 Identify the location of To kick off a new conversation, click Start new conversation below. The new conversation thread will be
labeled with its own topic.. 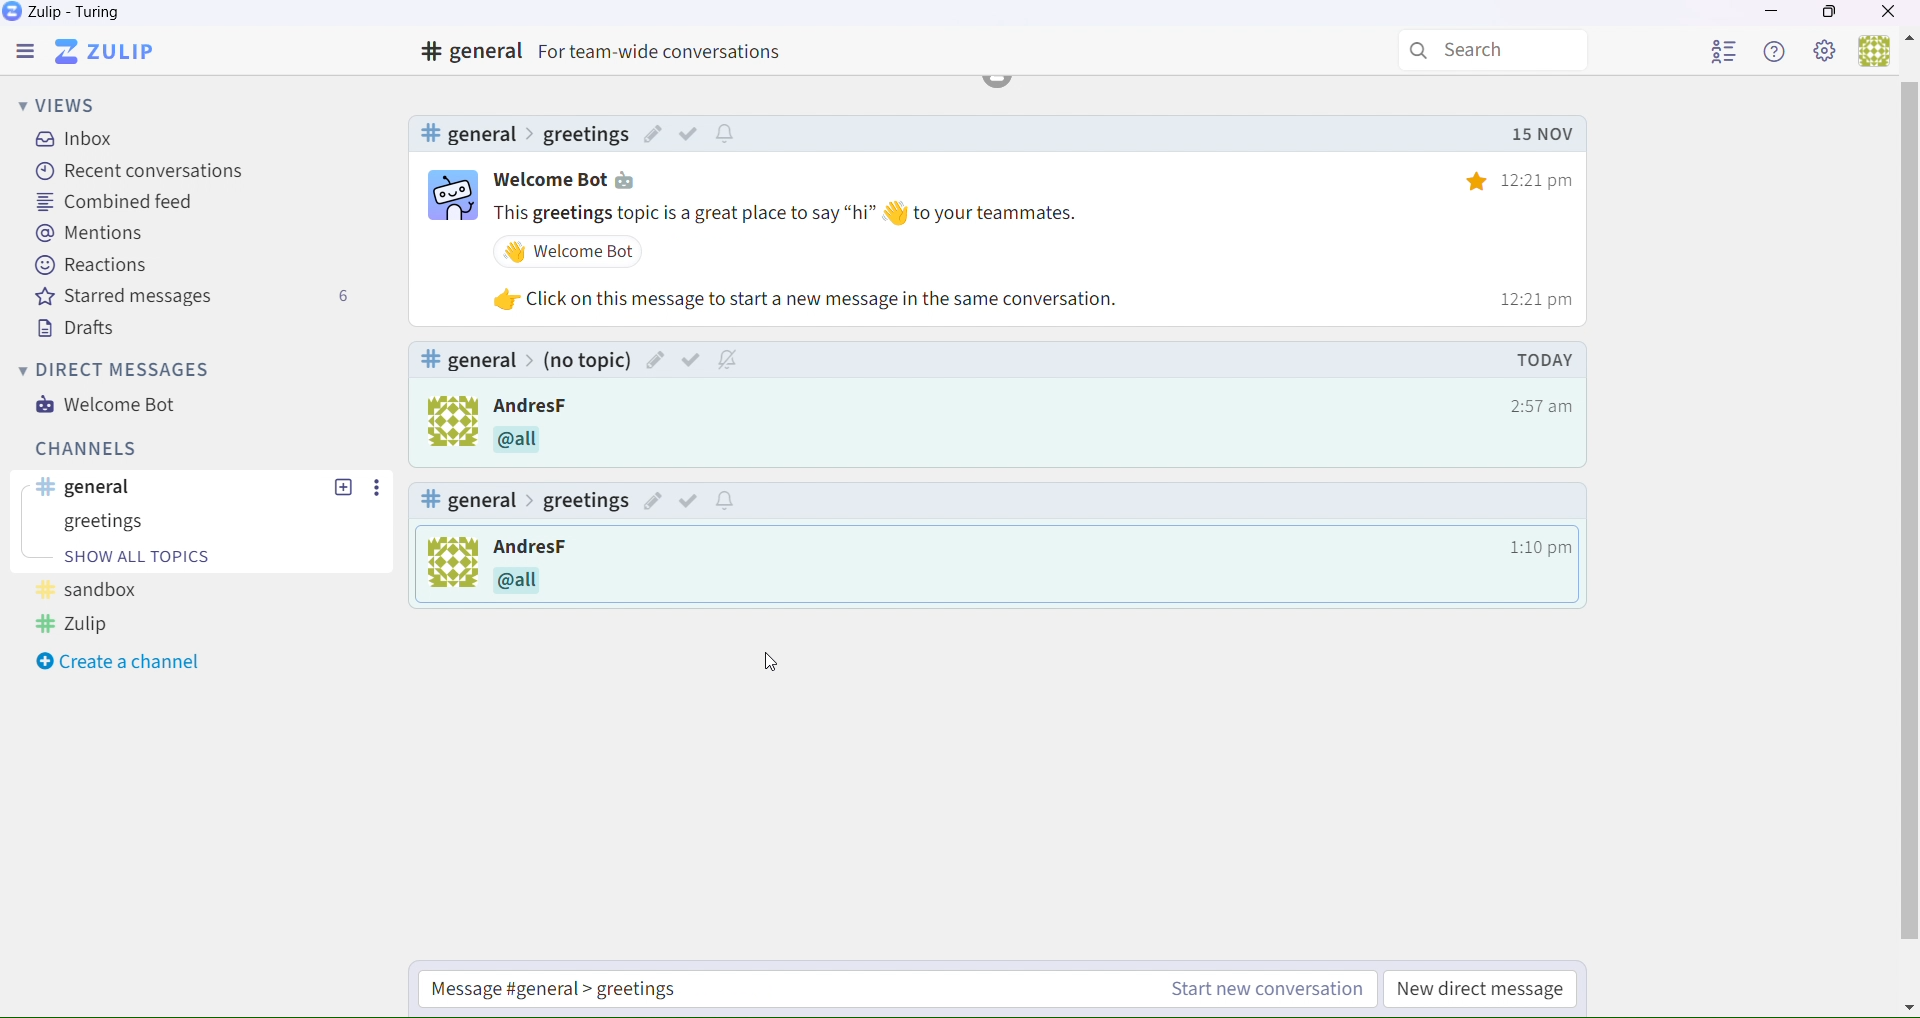
(448, 567).